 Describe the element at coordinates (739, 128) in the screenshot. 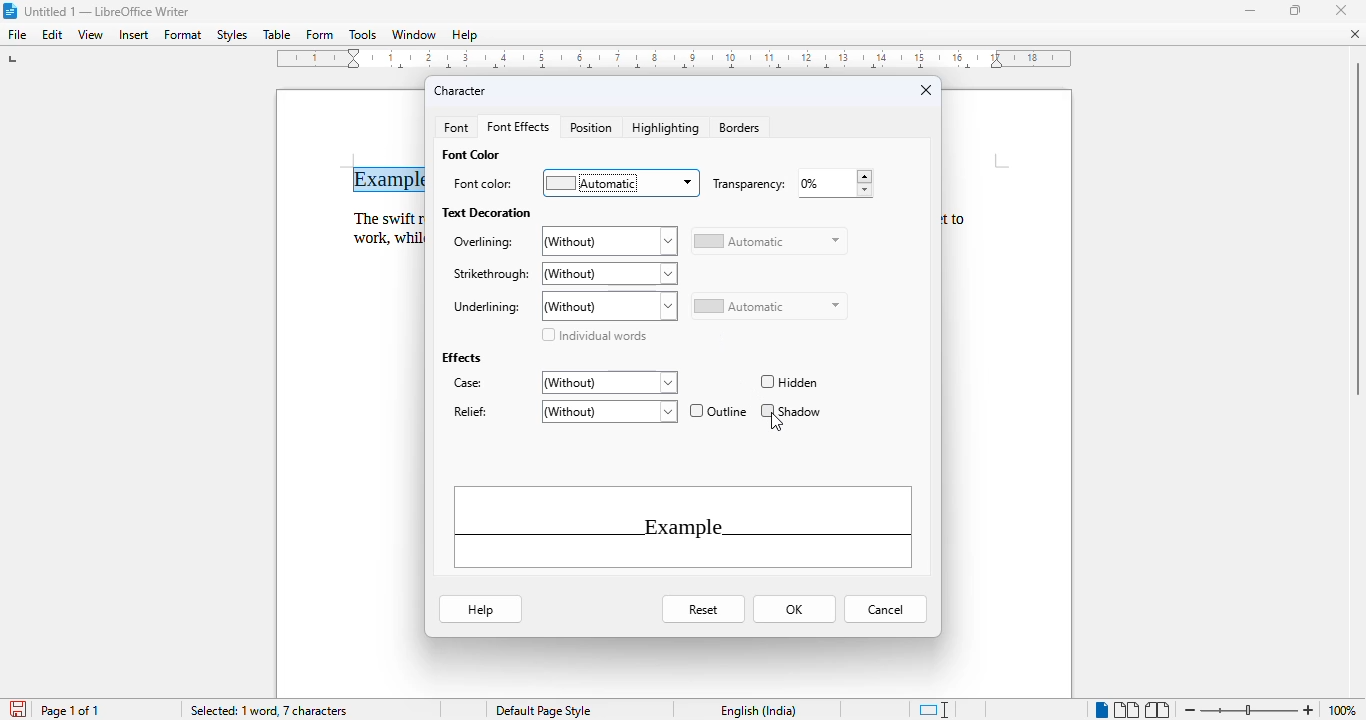

I see `borders` at that location.